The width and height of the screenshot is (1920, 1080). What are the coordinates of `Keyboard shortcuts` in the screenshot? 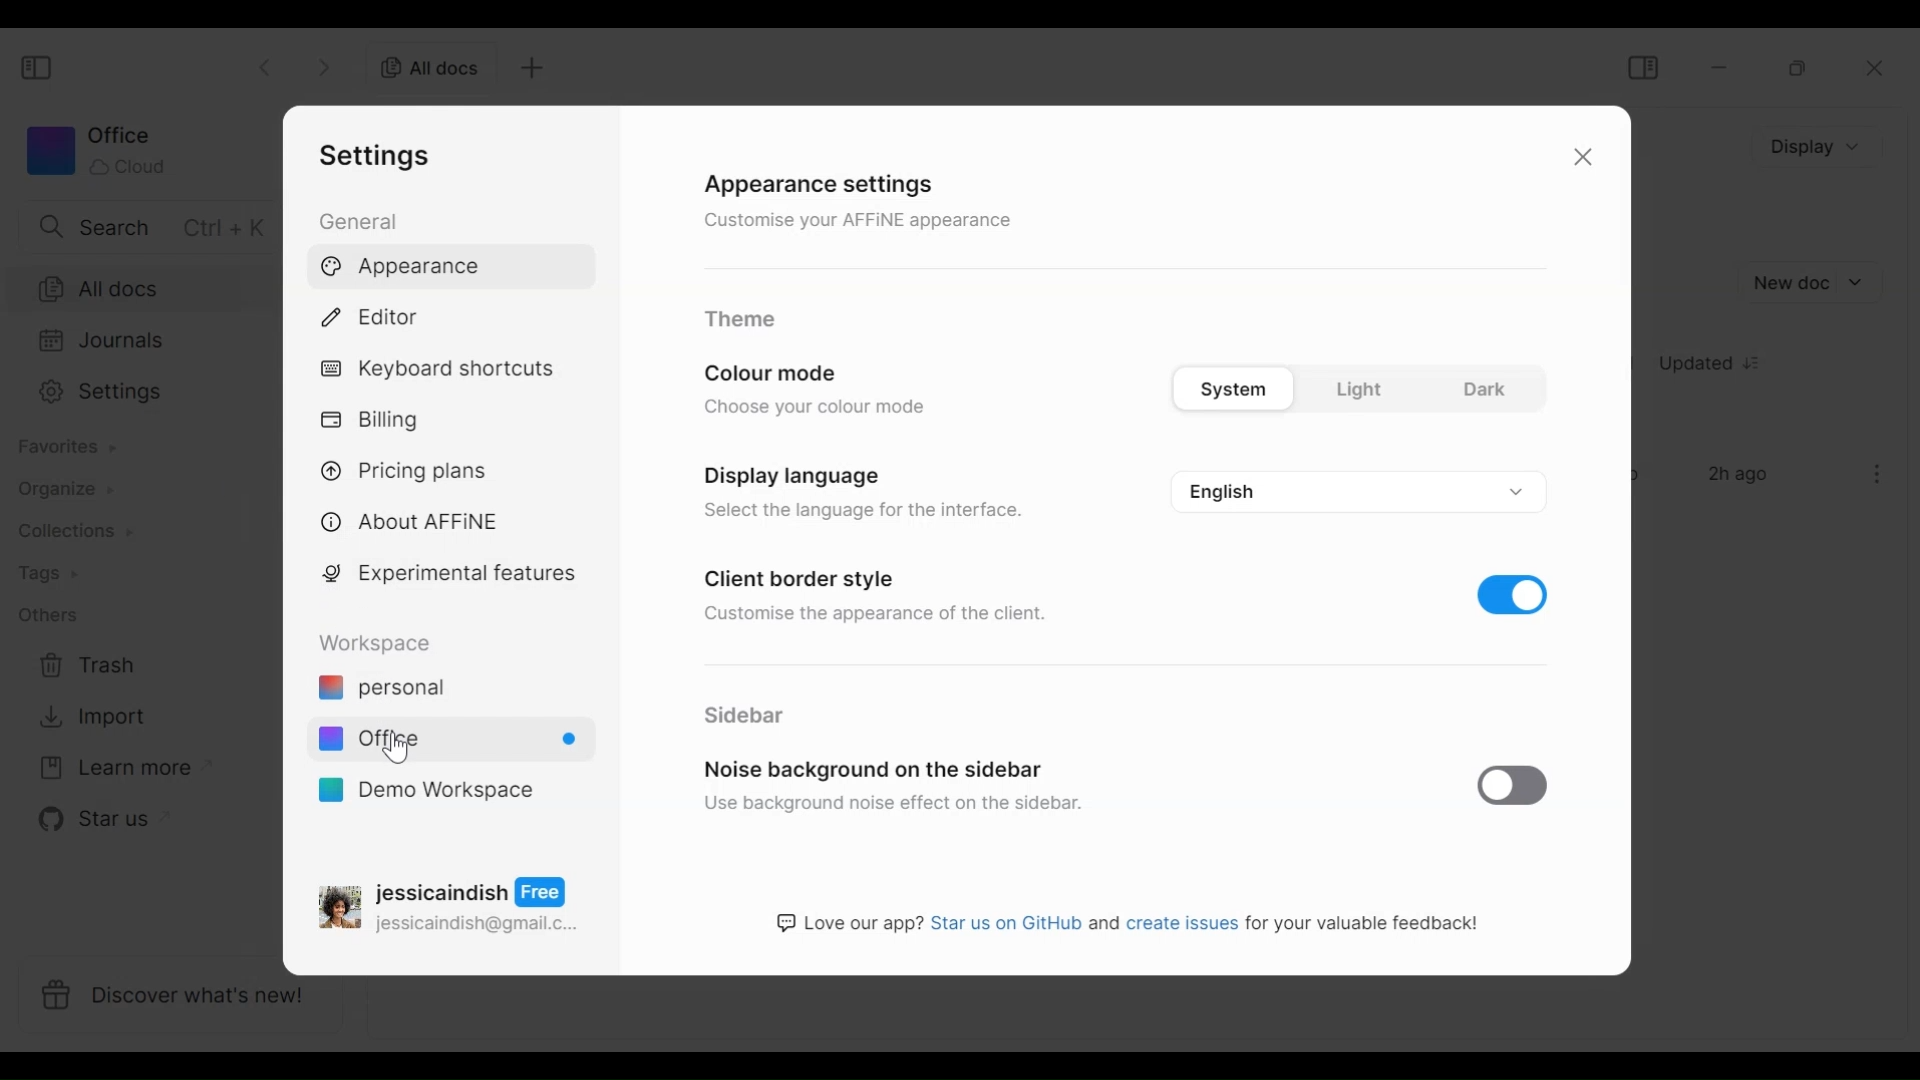 It's located at (441, 371).